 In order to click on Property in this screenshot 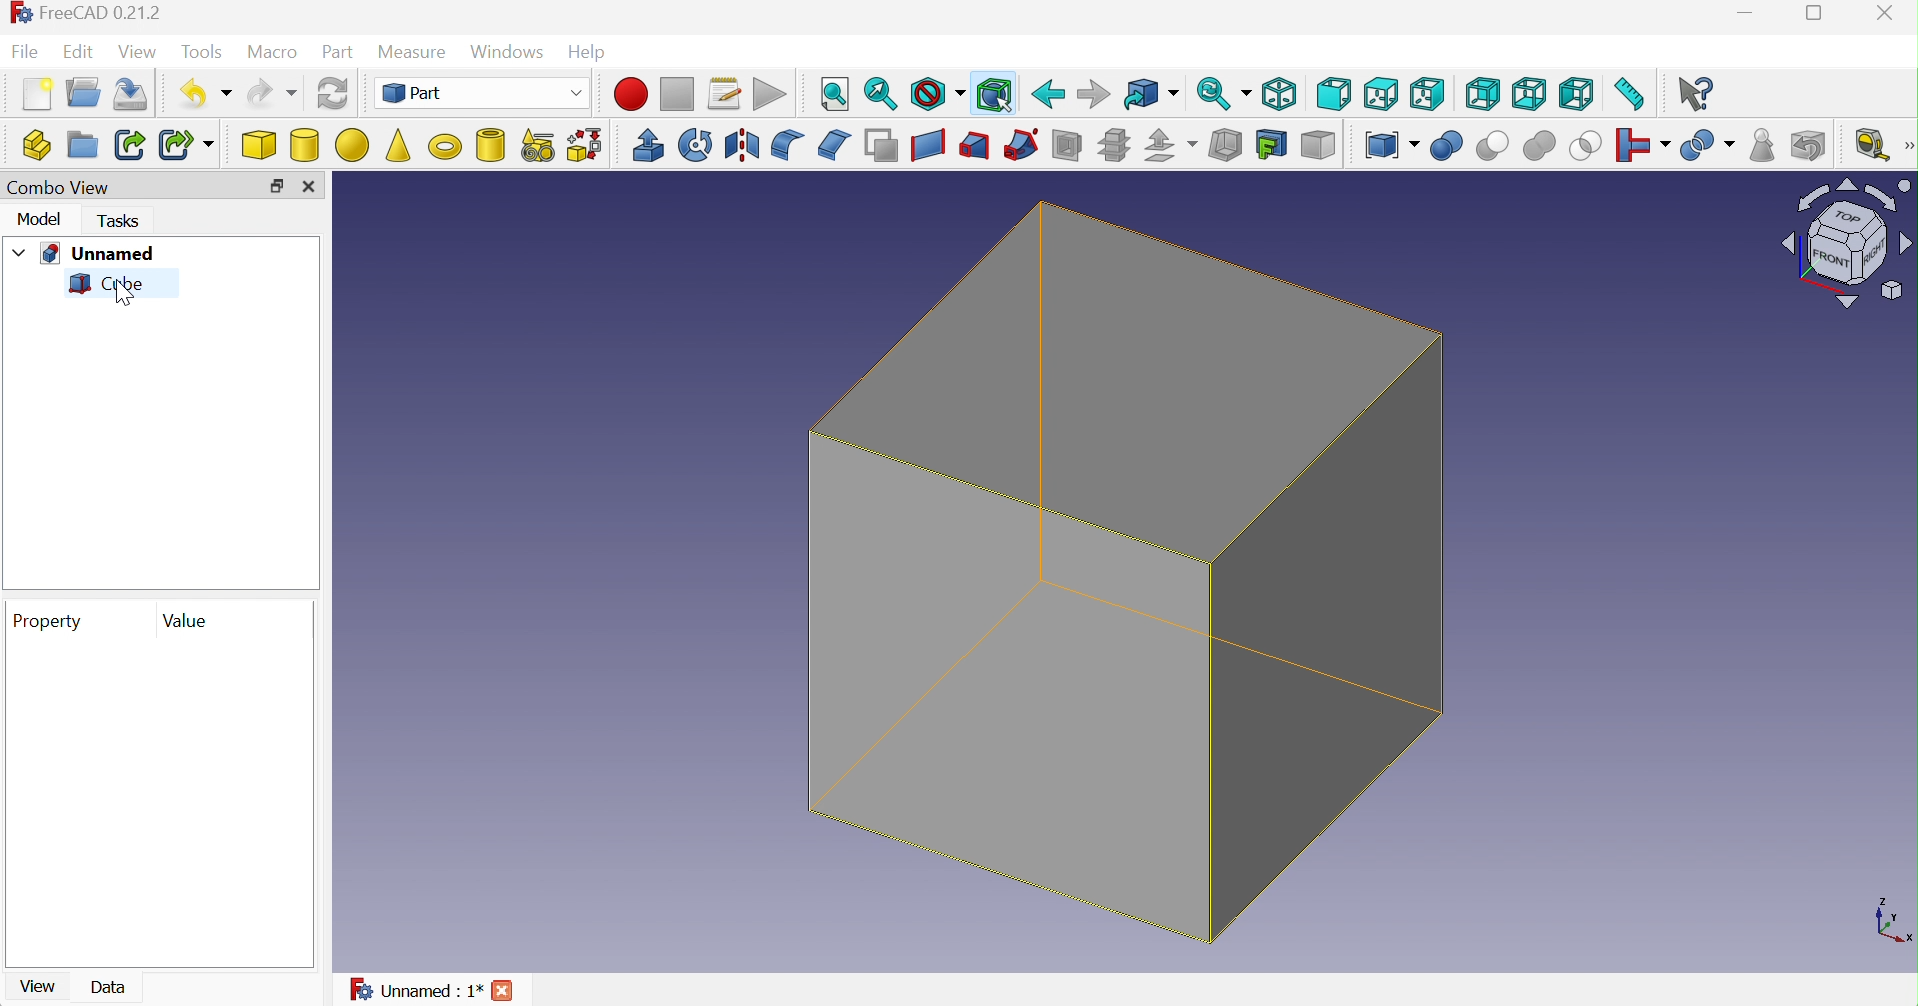, I will do `click(47, 619)`.